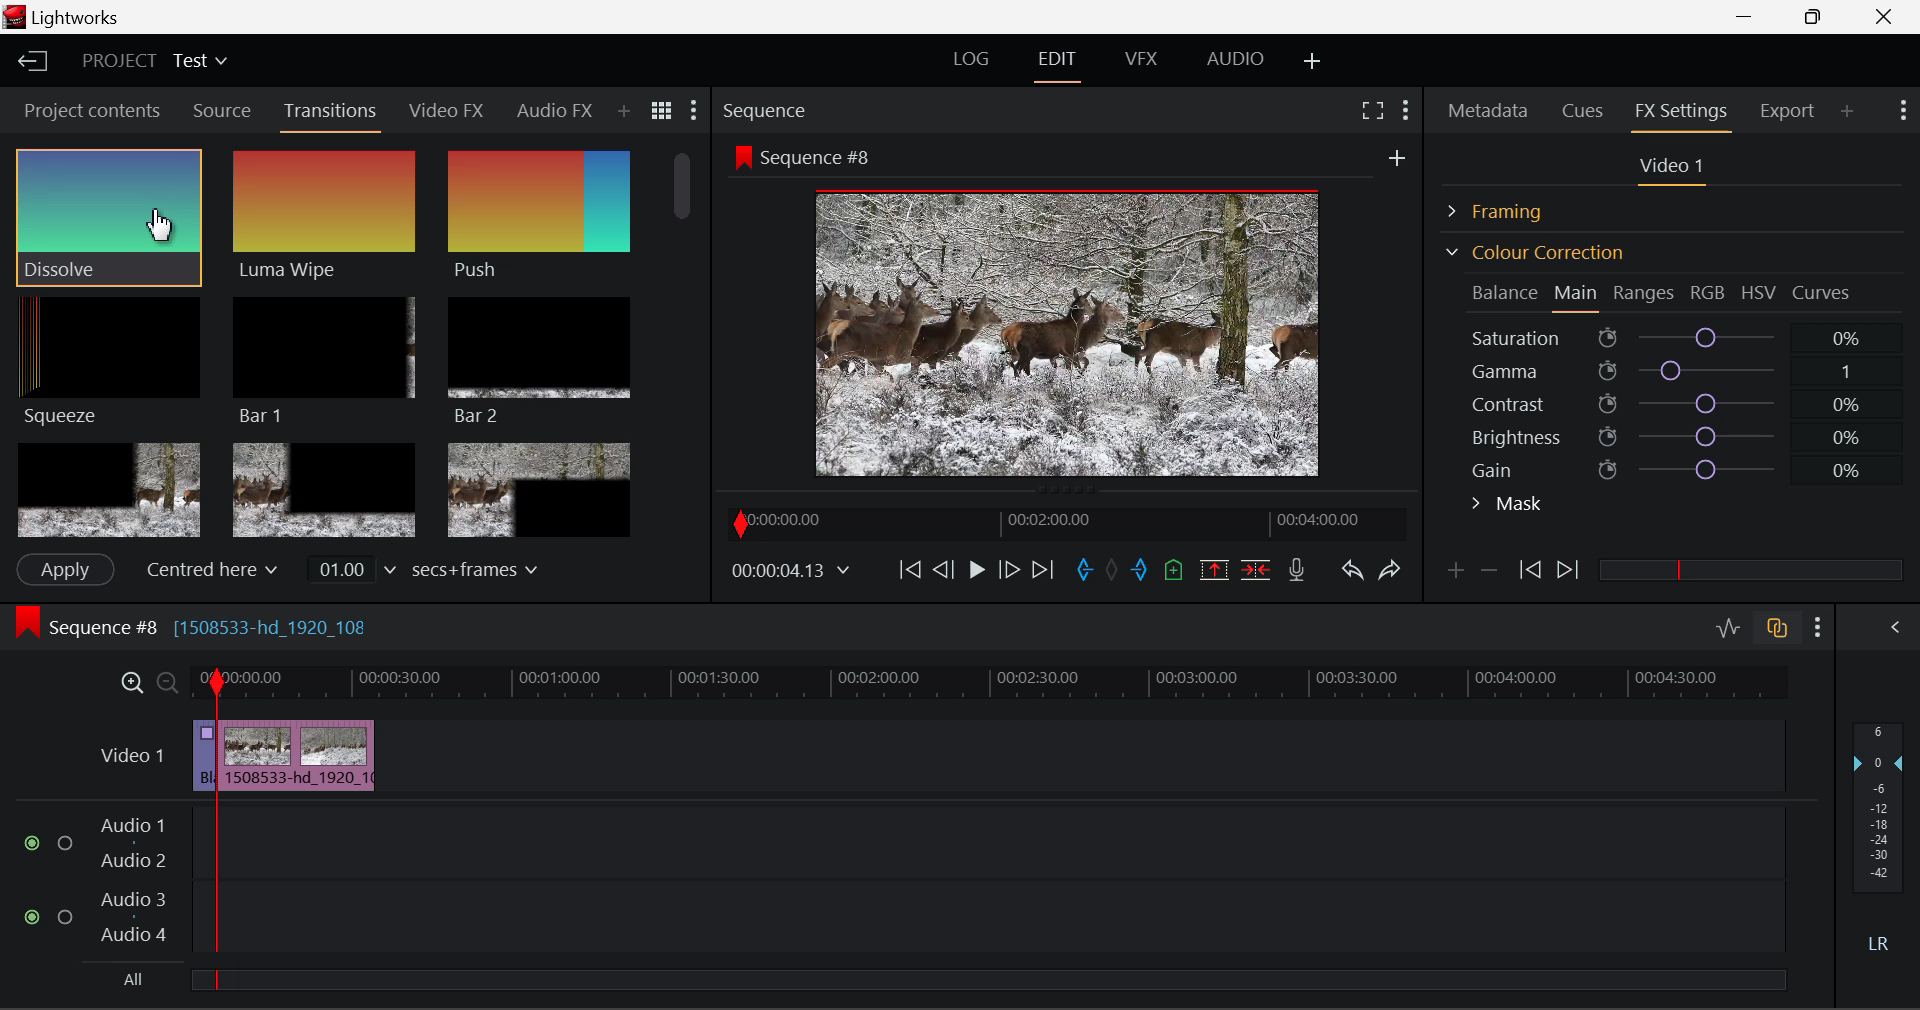  Describe the element at coordinates (792, 572) in the screenshot. I see `Frame Time` at that location.